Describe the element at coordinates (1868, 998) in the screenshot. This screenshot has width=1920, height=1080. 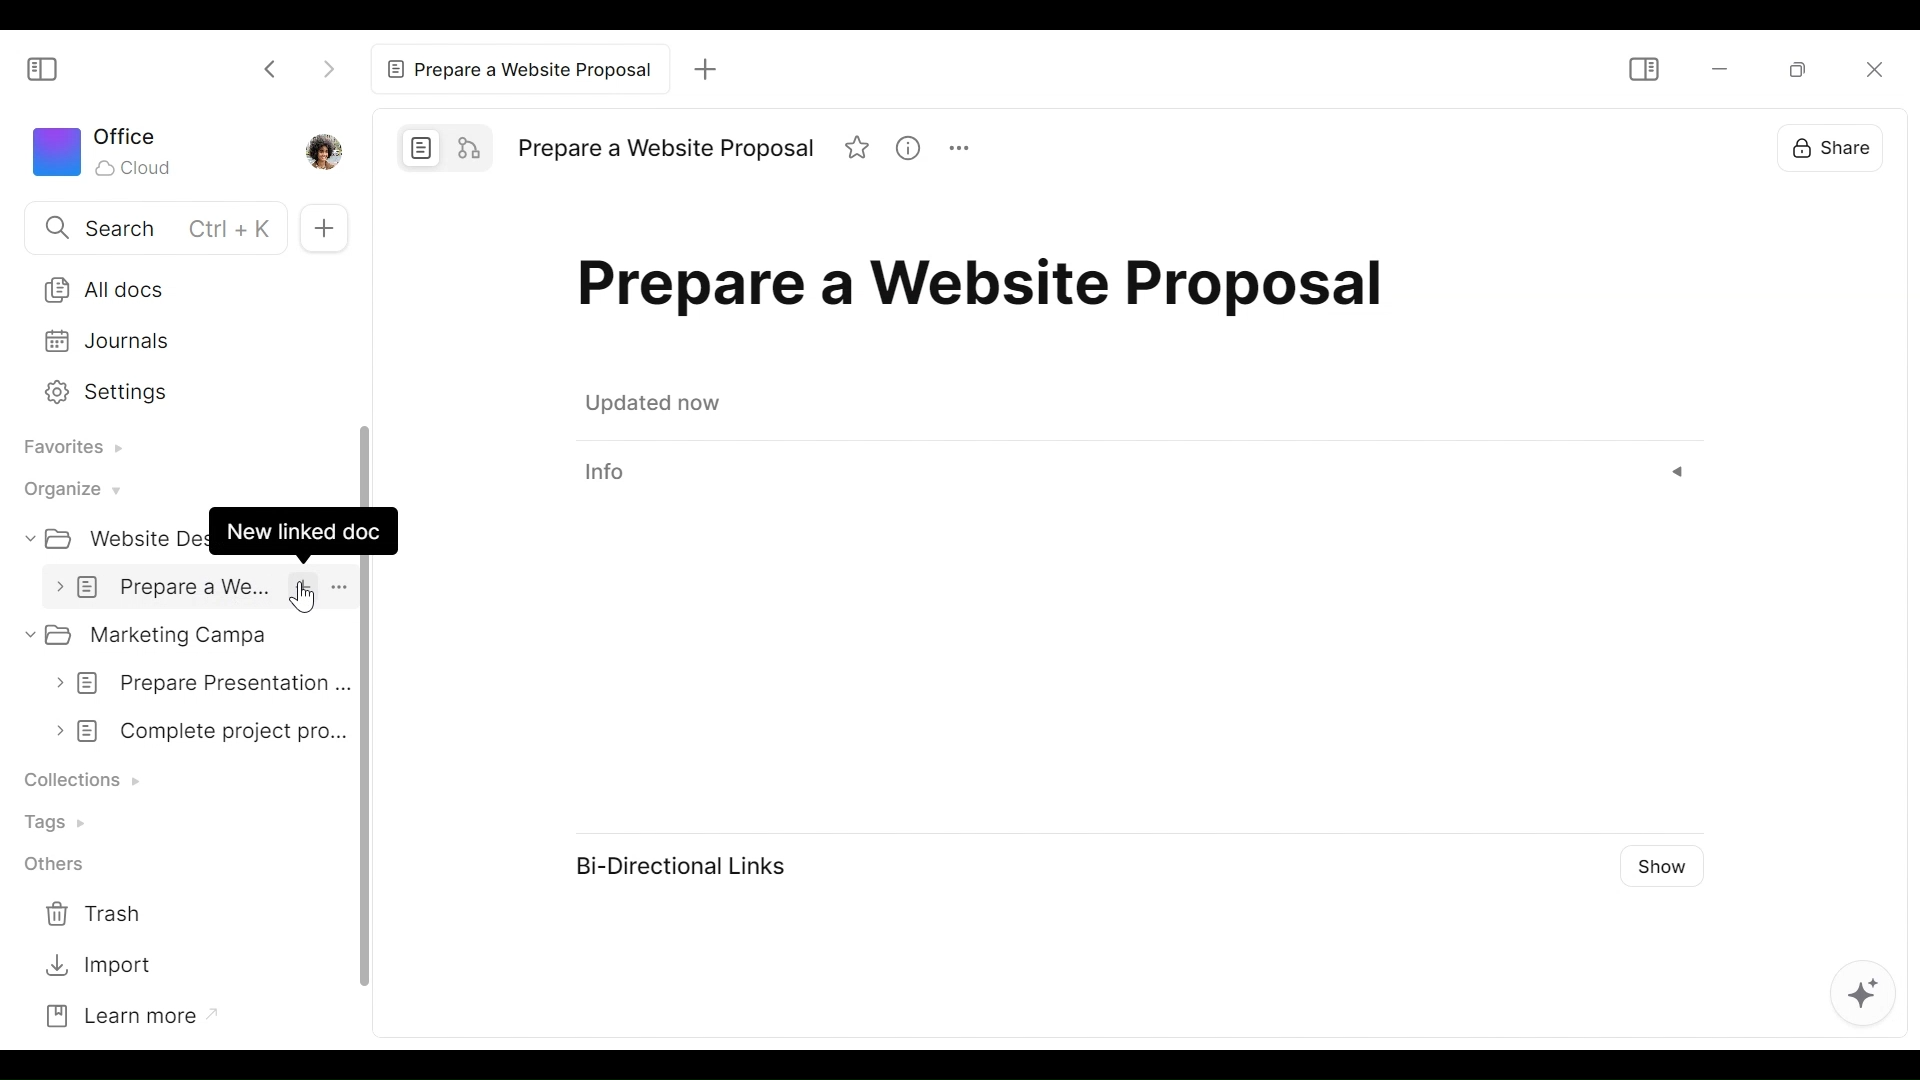
I see `AFFiNE AI` at that location.